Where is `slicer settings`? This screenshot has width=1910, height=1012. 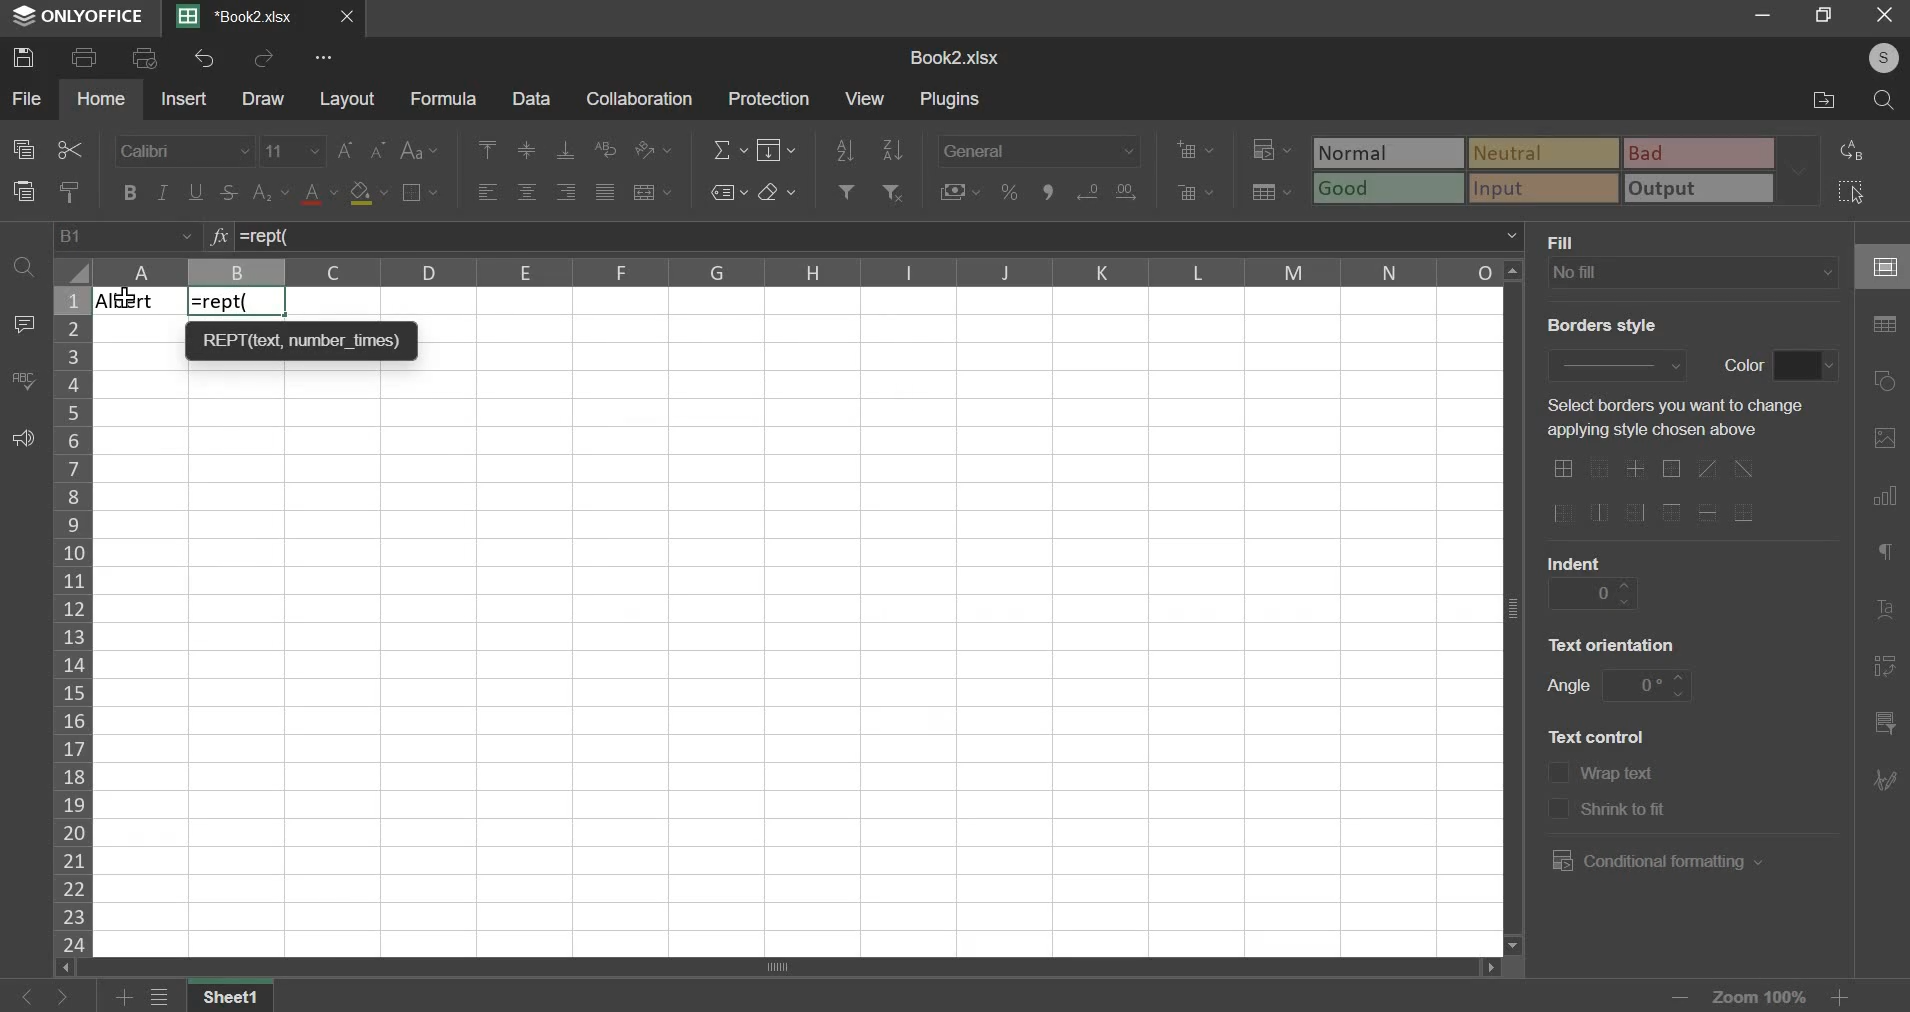
slicer settings is located at coordinates (1886, 720).